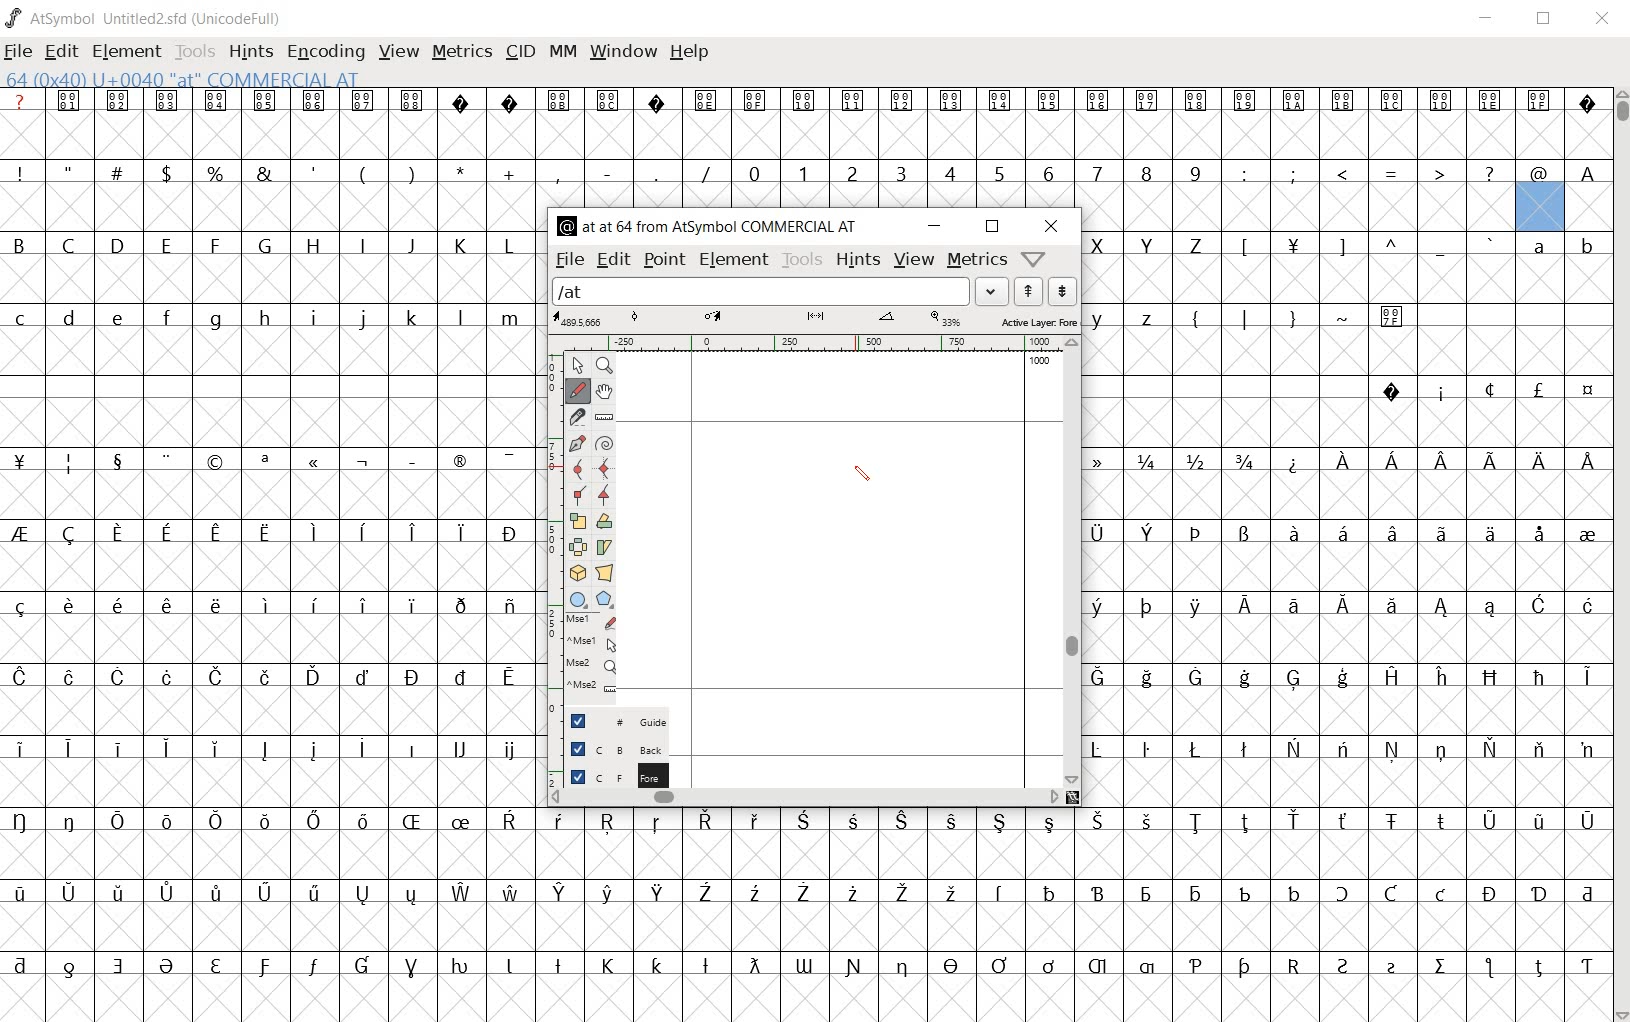 The width and height of the screenshot is (1630, 1022). Describe the element at coordinates (1491, 23) in the screenshot. I see `MINIMIZE` at that location.